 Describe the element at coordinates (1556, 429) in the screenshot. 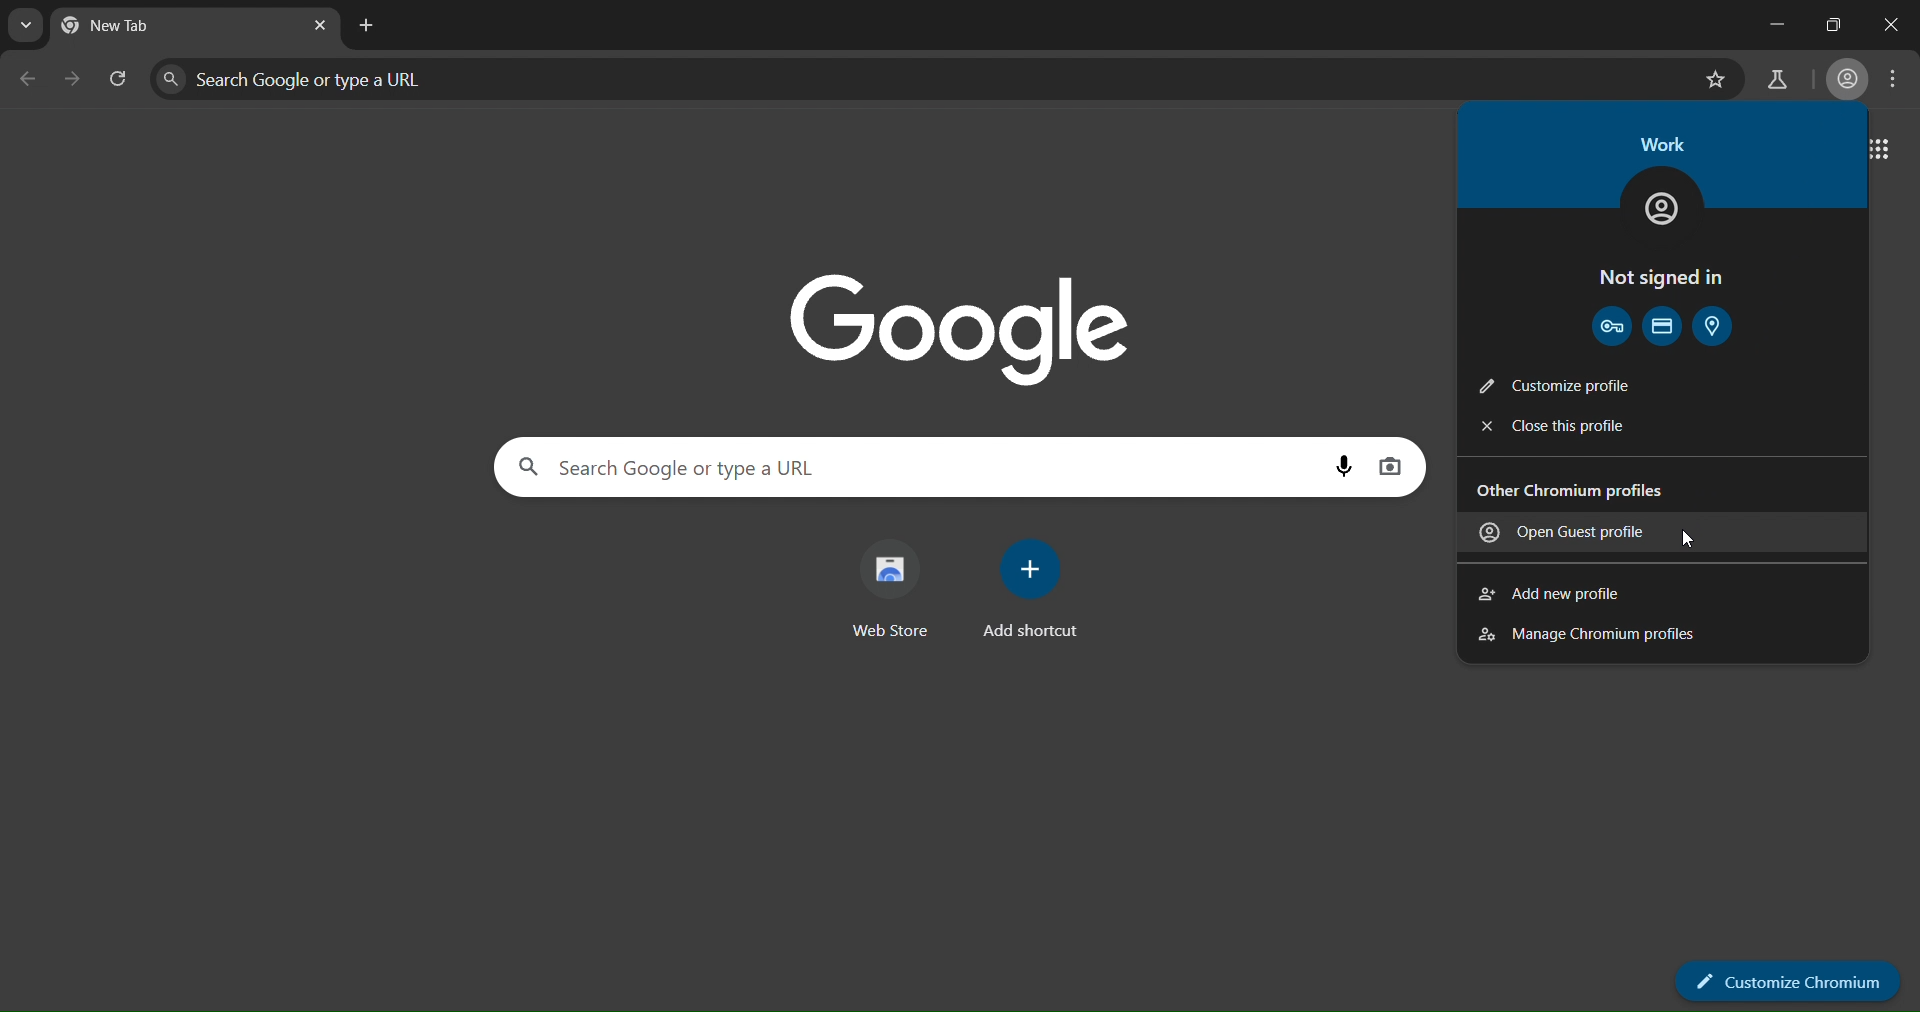

I see `close this profile` at that location.